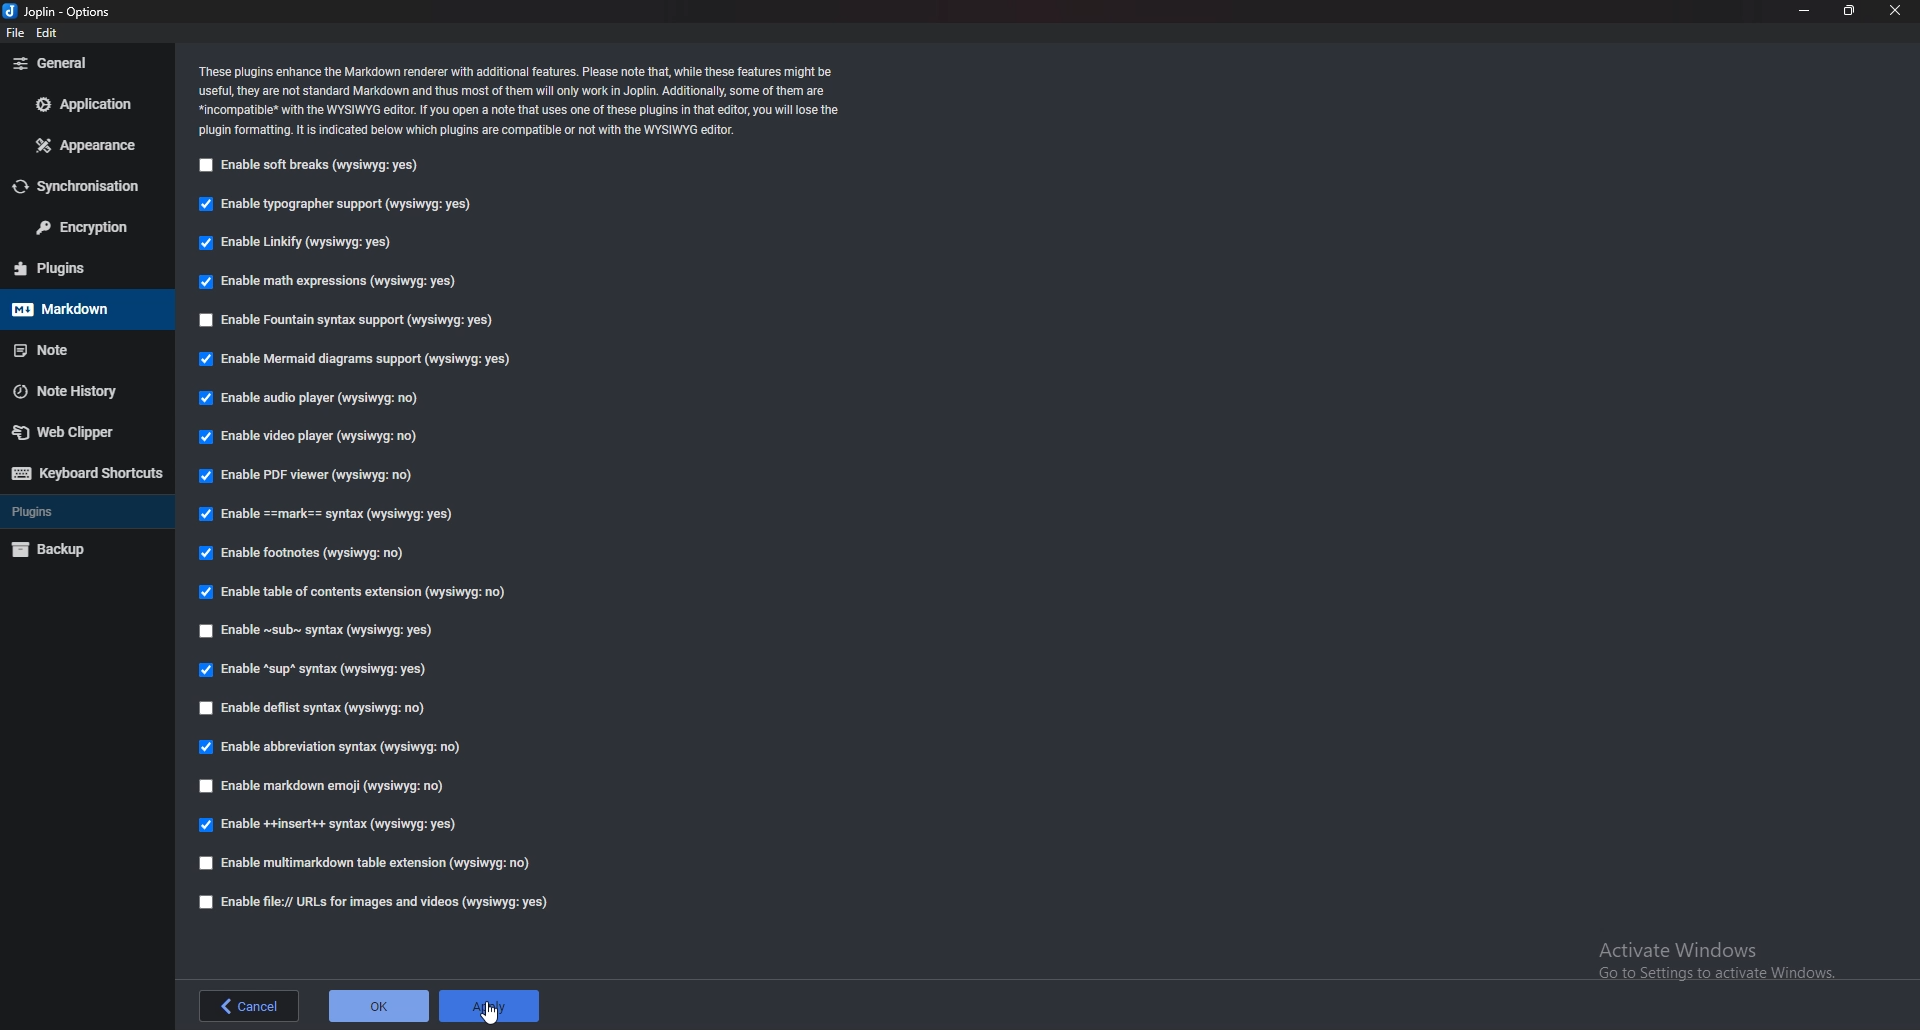 Image resolution: width=1920 pixels, height=1030 pixels. I want to click on enable video player, so click(310, 439).